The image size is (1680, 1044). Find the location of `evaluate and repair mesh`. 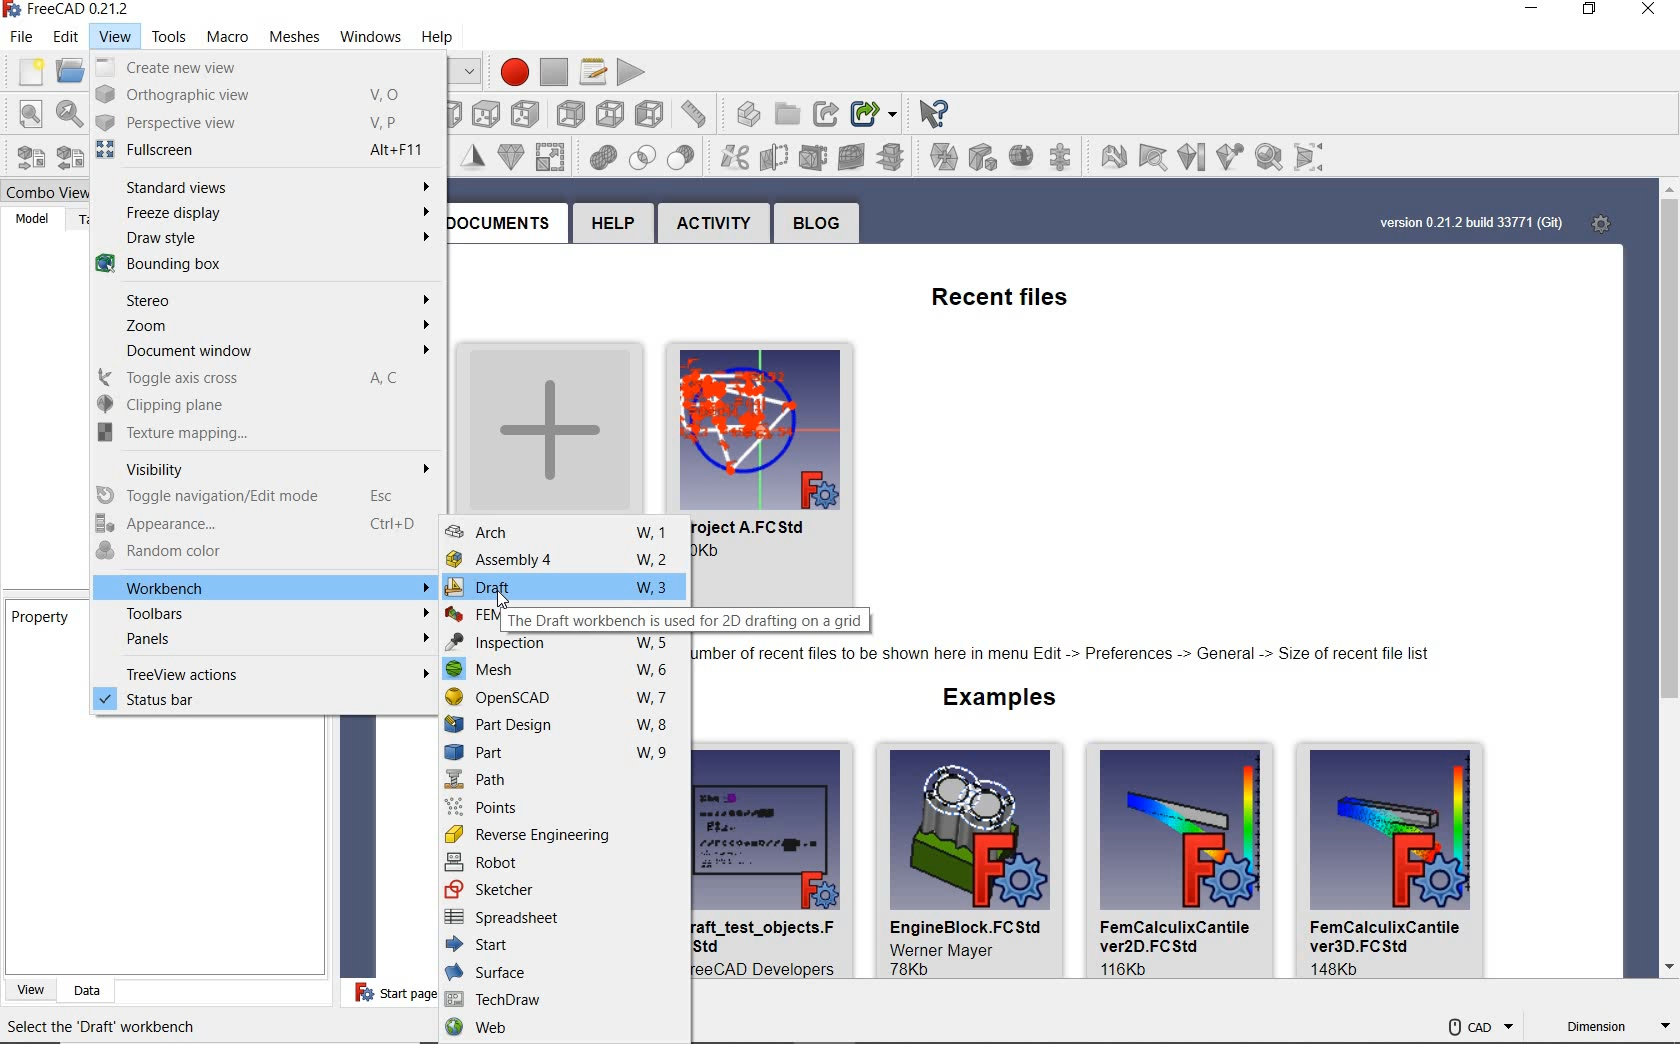

evaluate and repair mesh is located at coordinates (1063, 156).